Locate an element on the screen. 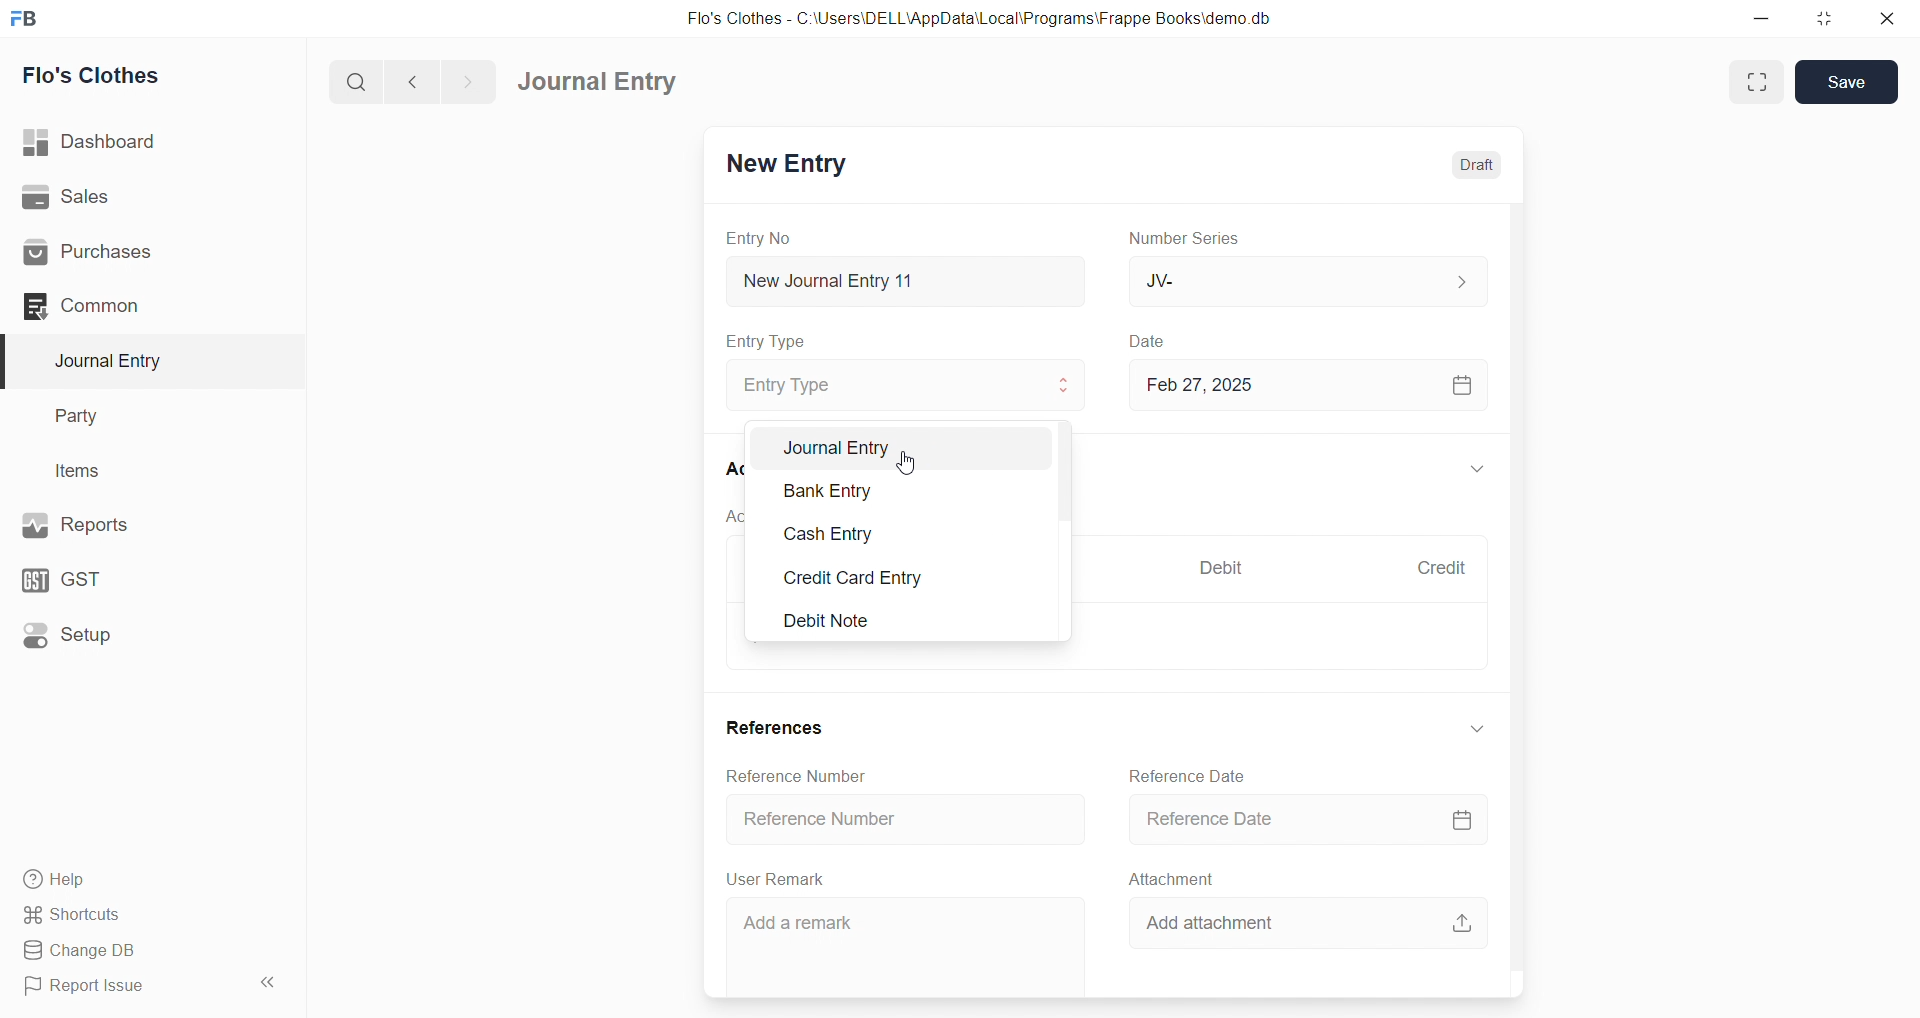 Image resolution: width=1920 pixels, height=1018 pixels. Save is located at coordinates (1847, 82).